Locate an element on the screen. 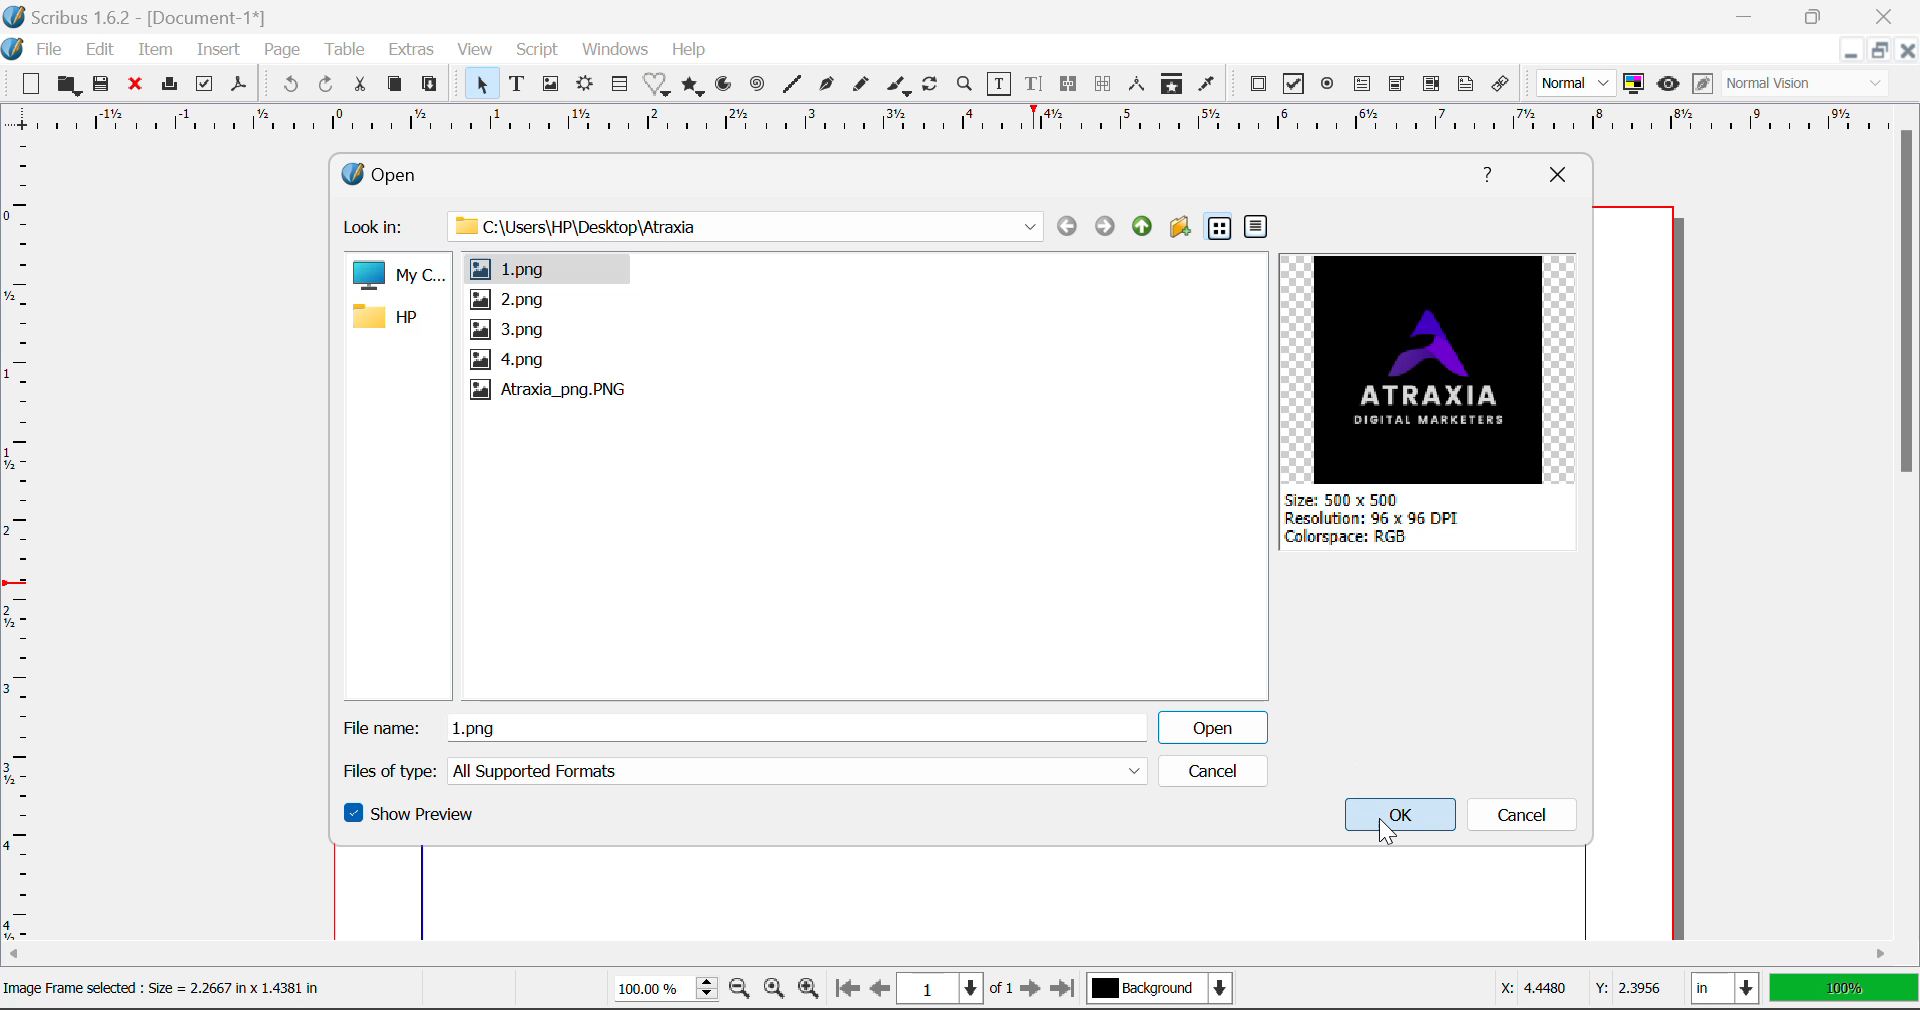 Image resolution: width=1920 pixels, height=1010 pixels. Size: 500 x 500
Resolution: 96 x 96 DPT
Colorspace: RGB is located at coordinates (1380, 525).